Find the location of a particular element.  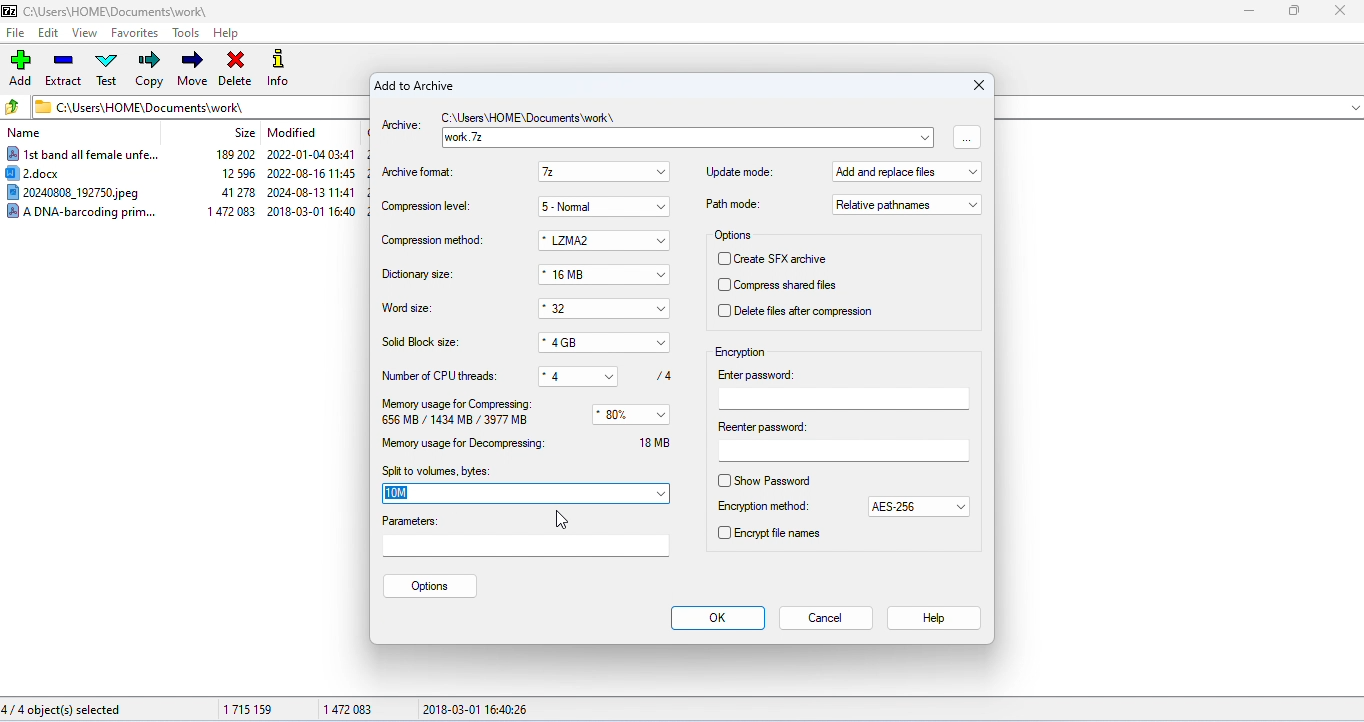

info is located at coordinates (283, 70).